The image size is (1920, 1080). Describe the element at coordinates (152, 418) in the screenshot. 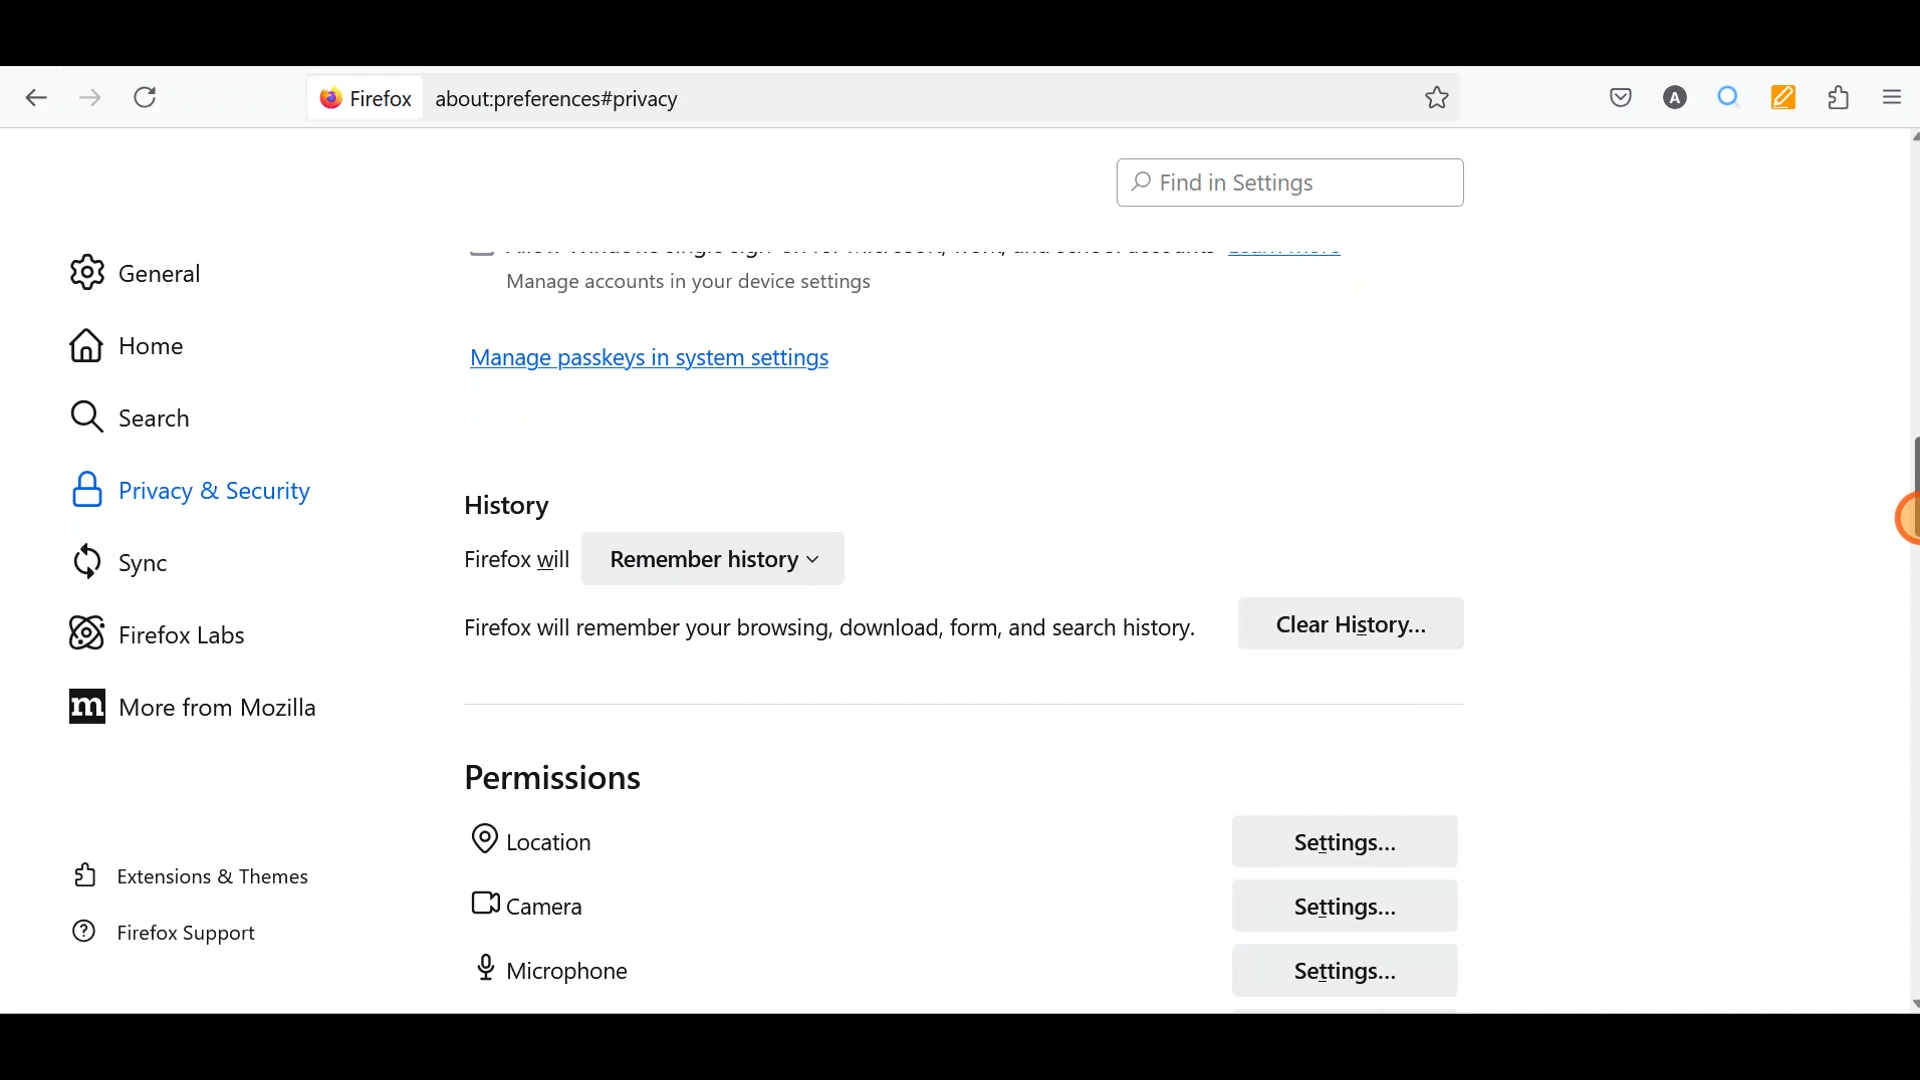

I see `Search icon` at that location.